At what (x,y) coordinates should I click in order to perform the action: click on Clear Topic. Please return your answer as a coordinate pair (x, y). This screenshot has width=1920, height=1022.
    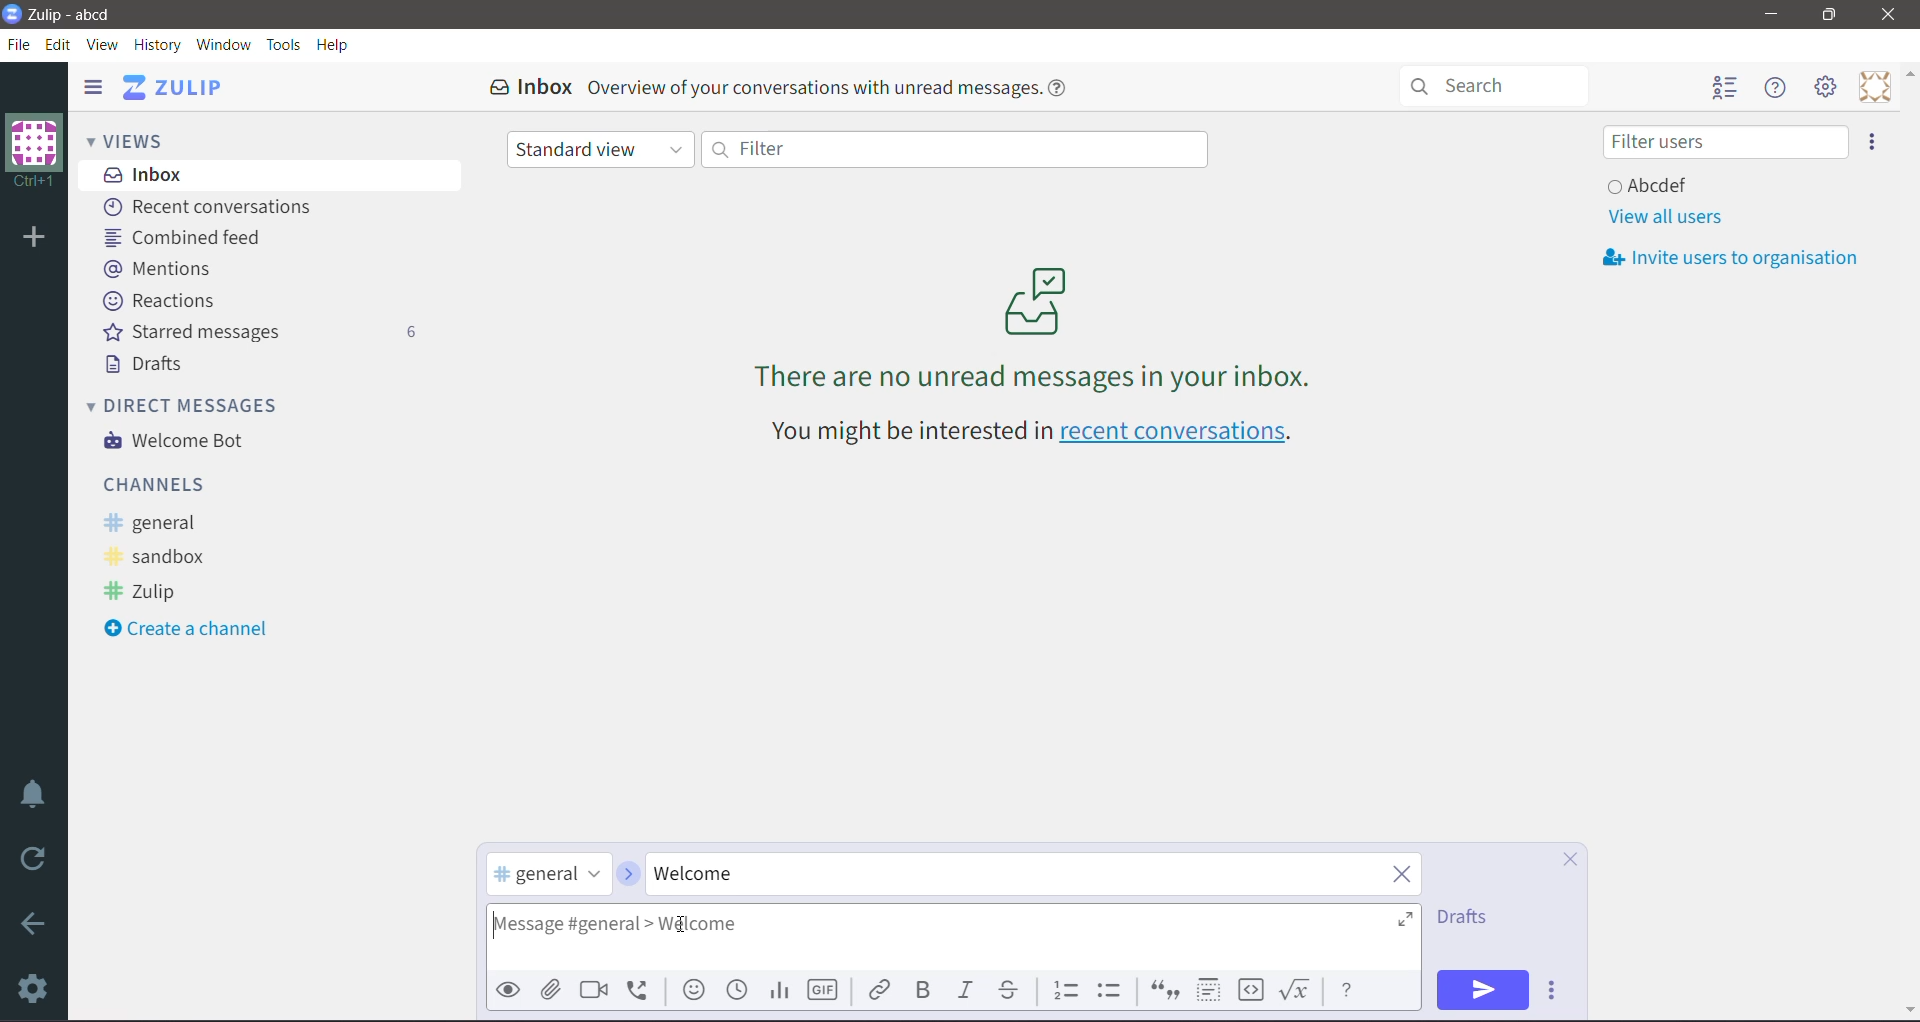
    Looking at the image, I should click on (1396, 875).